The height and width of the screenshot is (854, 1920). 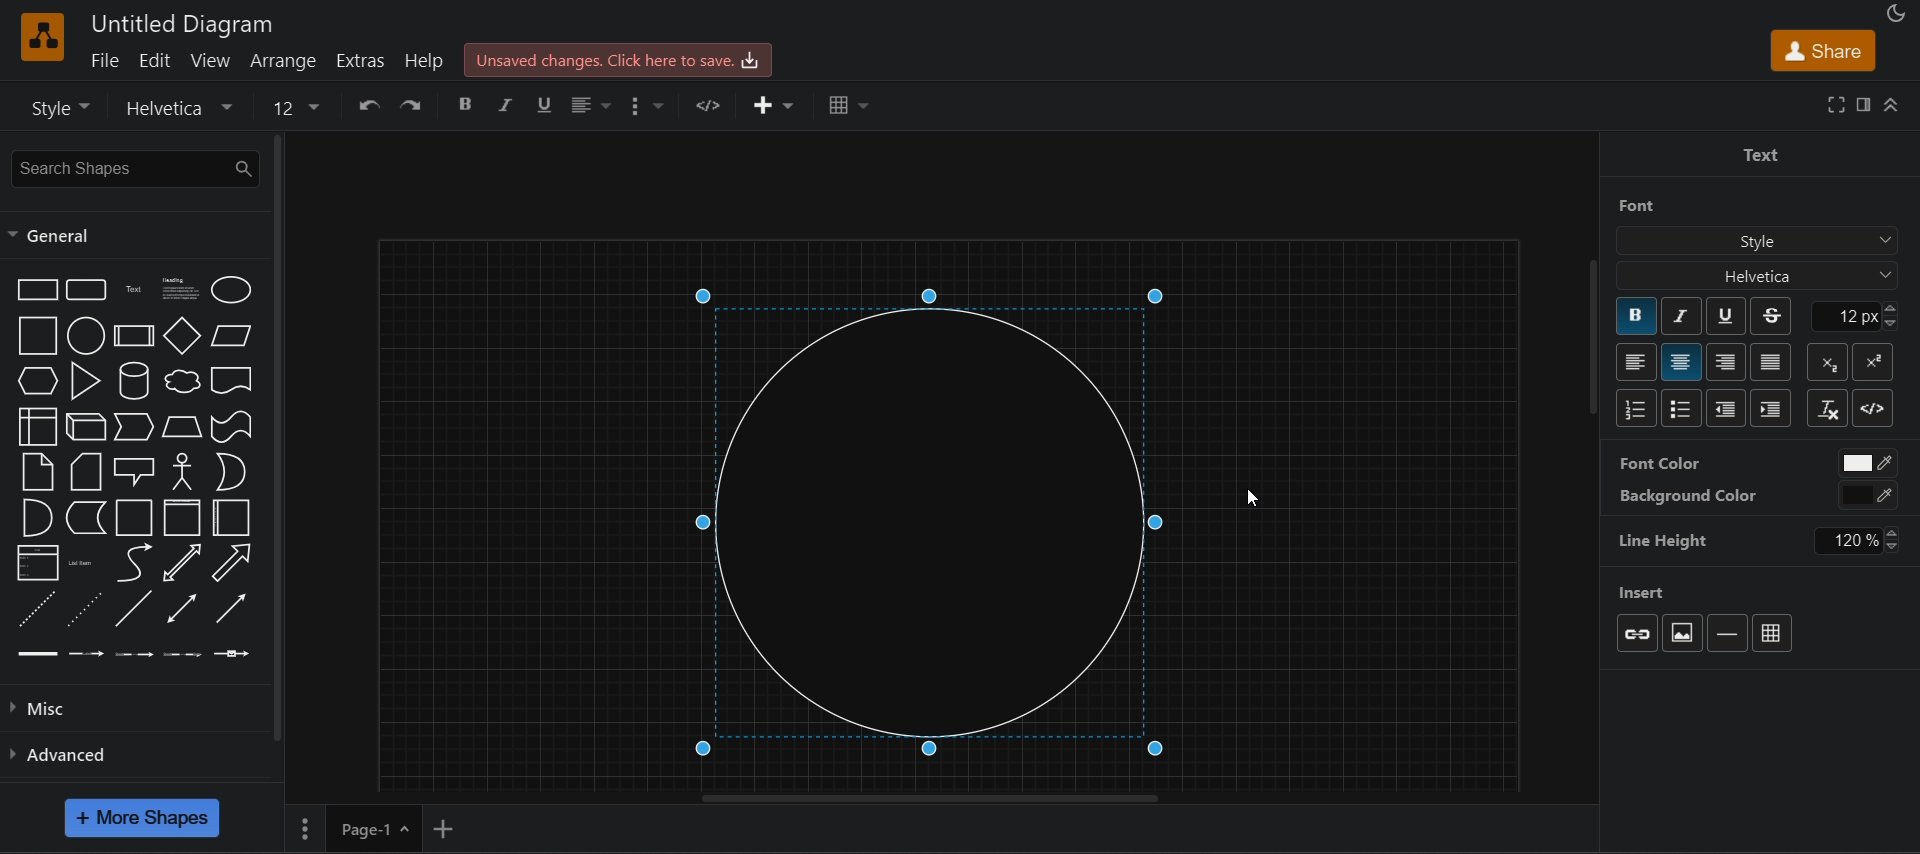 I want to click on white color, so click(x=1867, y=461).